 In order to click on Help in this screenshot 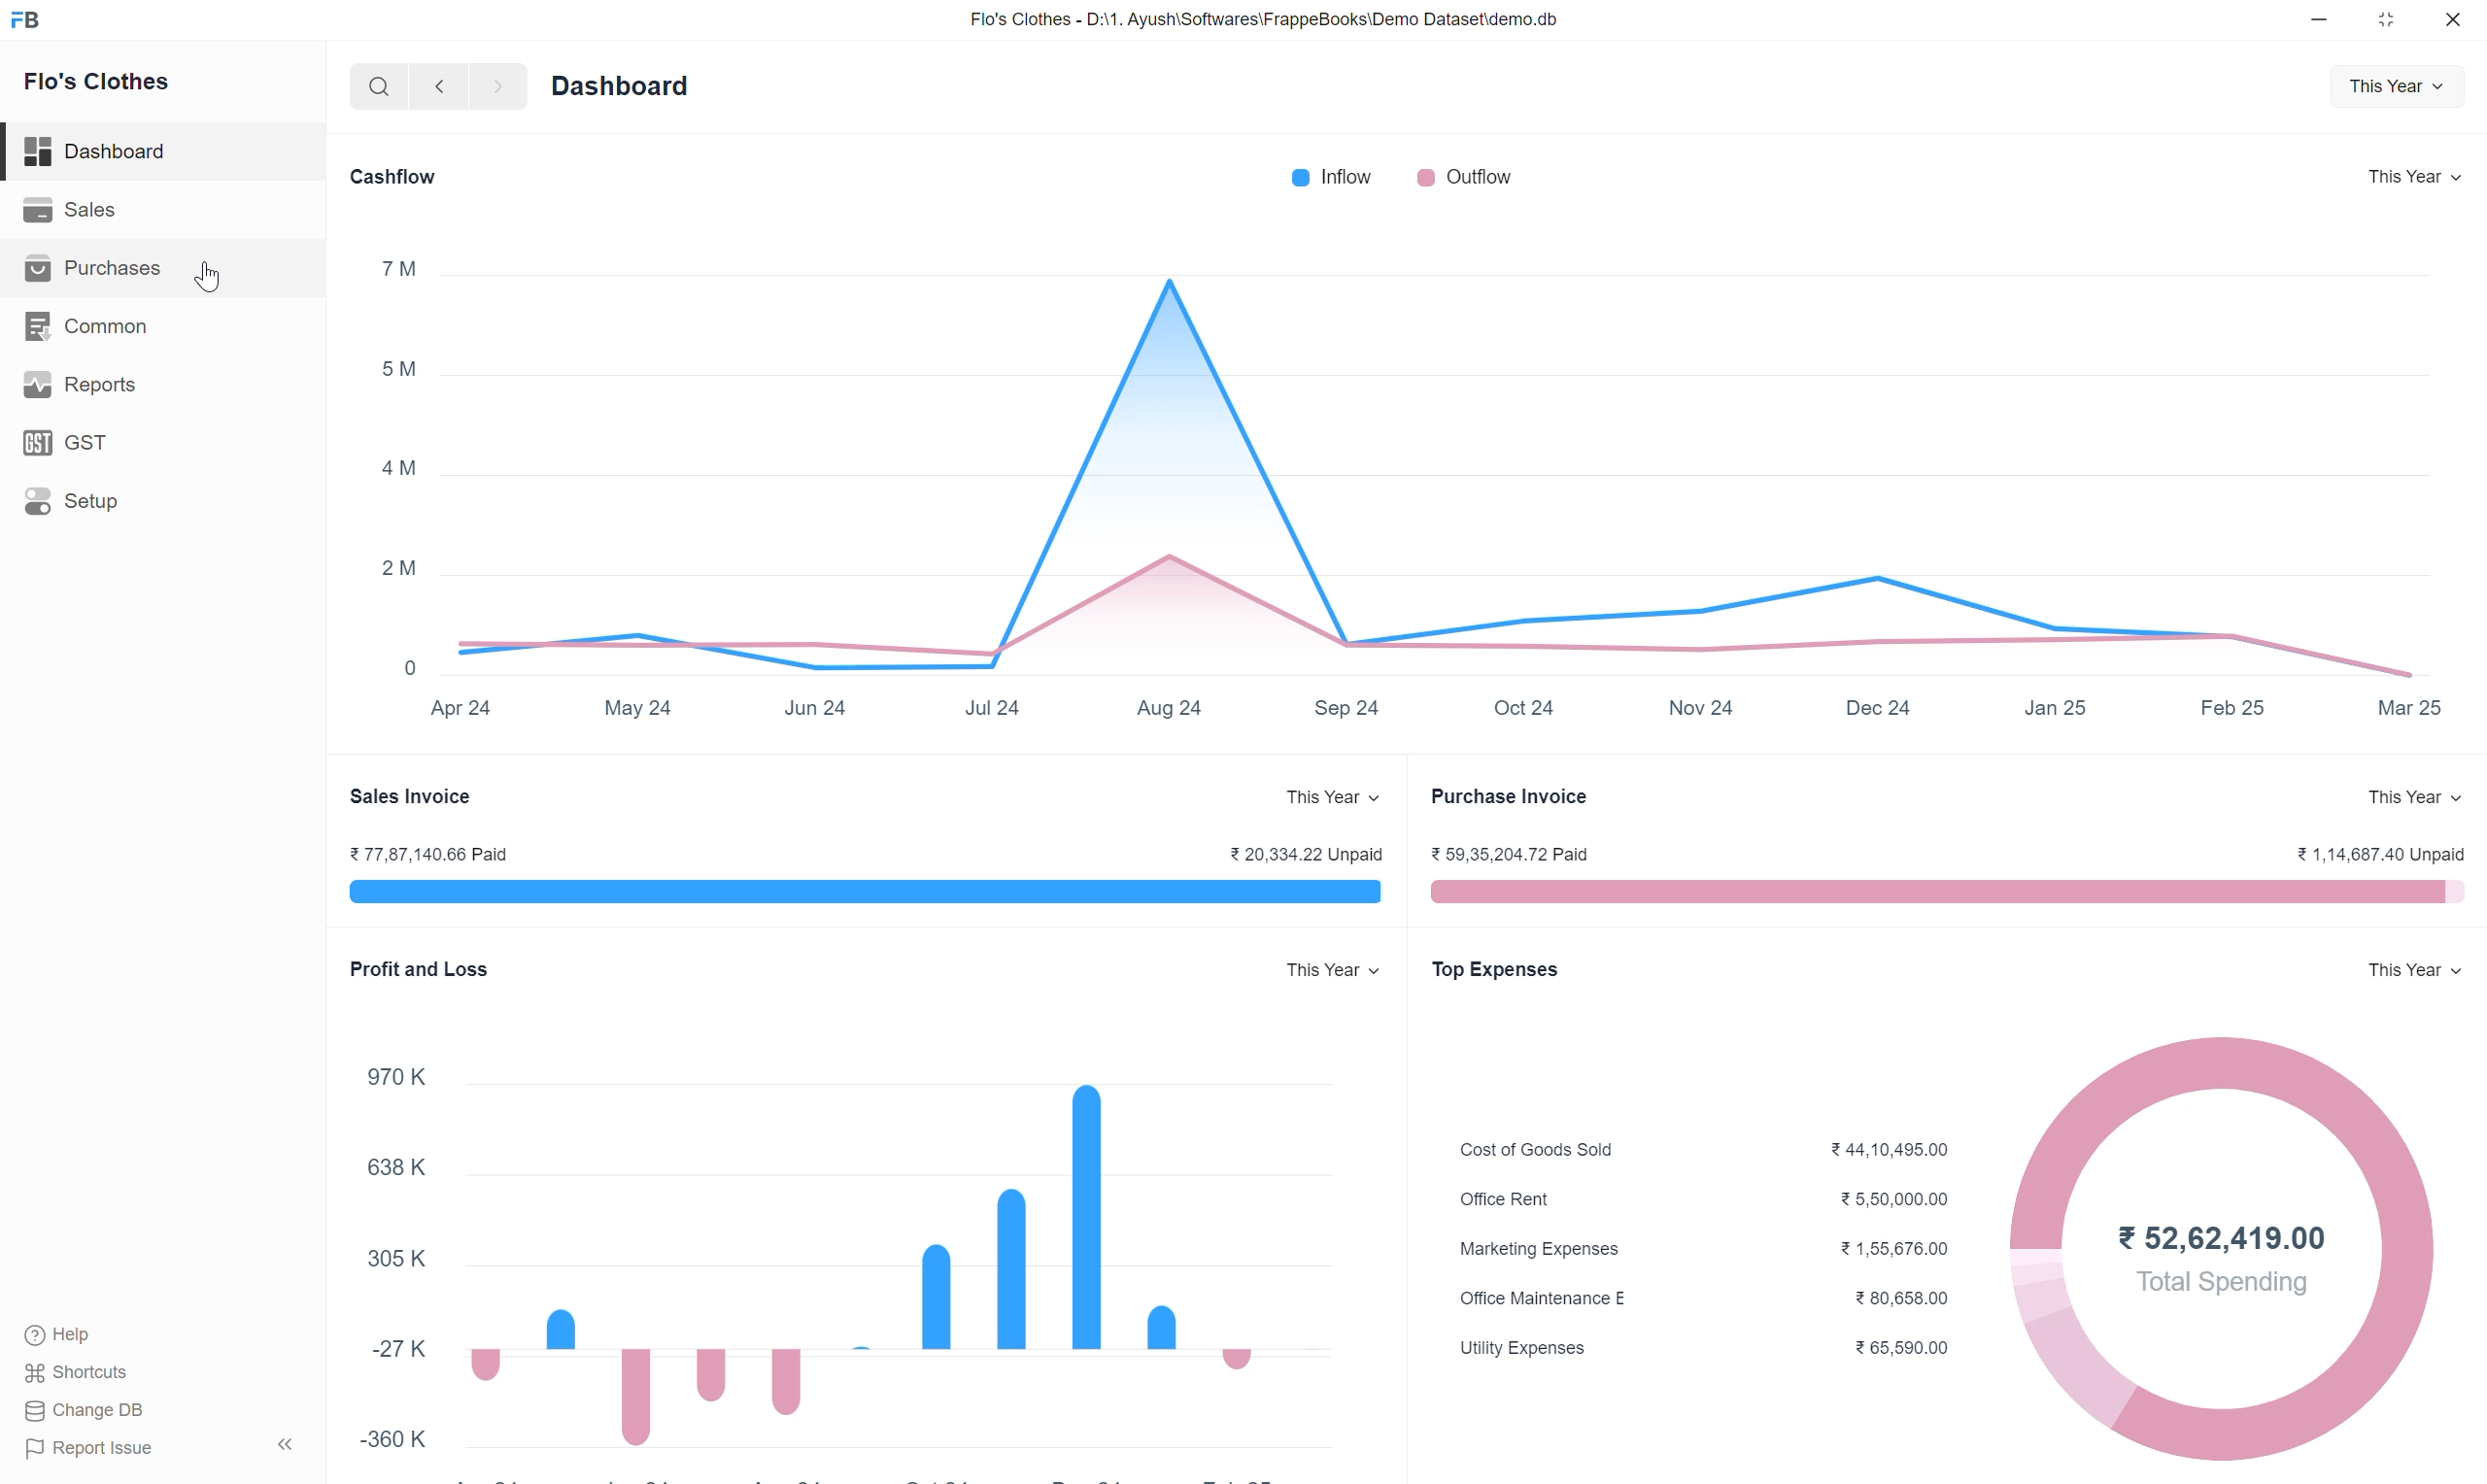, I will do `click(68, 1335)`.